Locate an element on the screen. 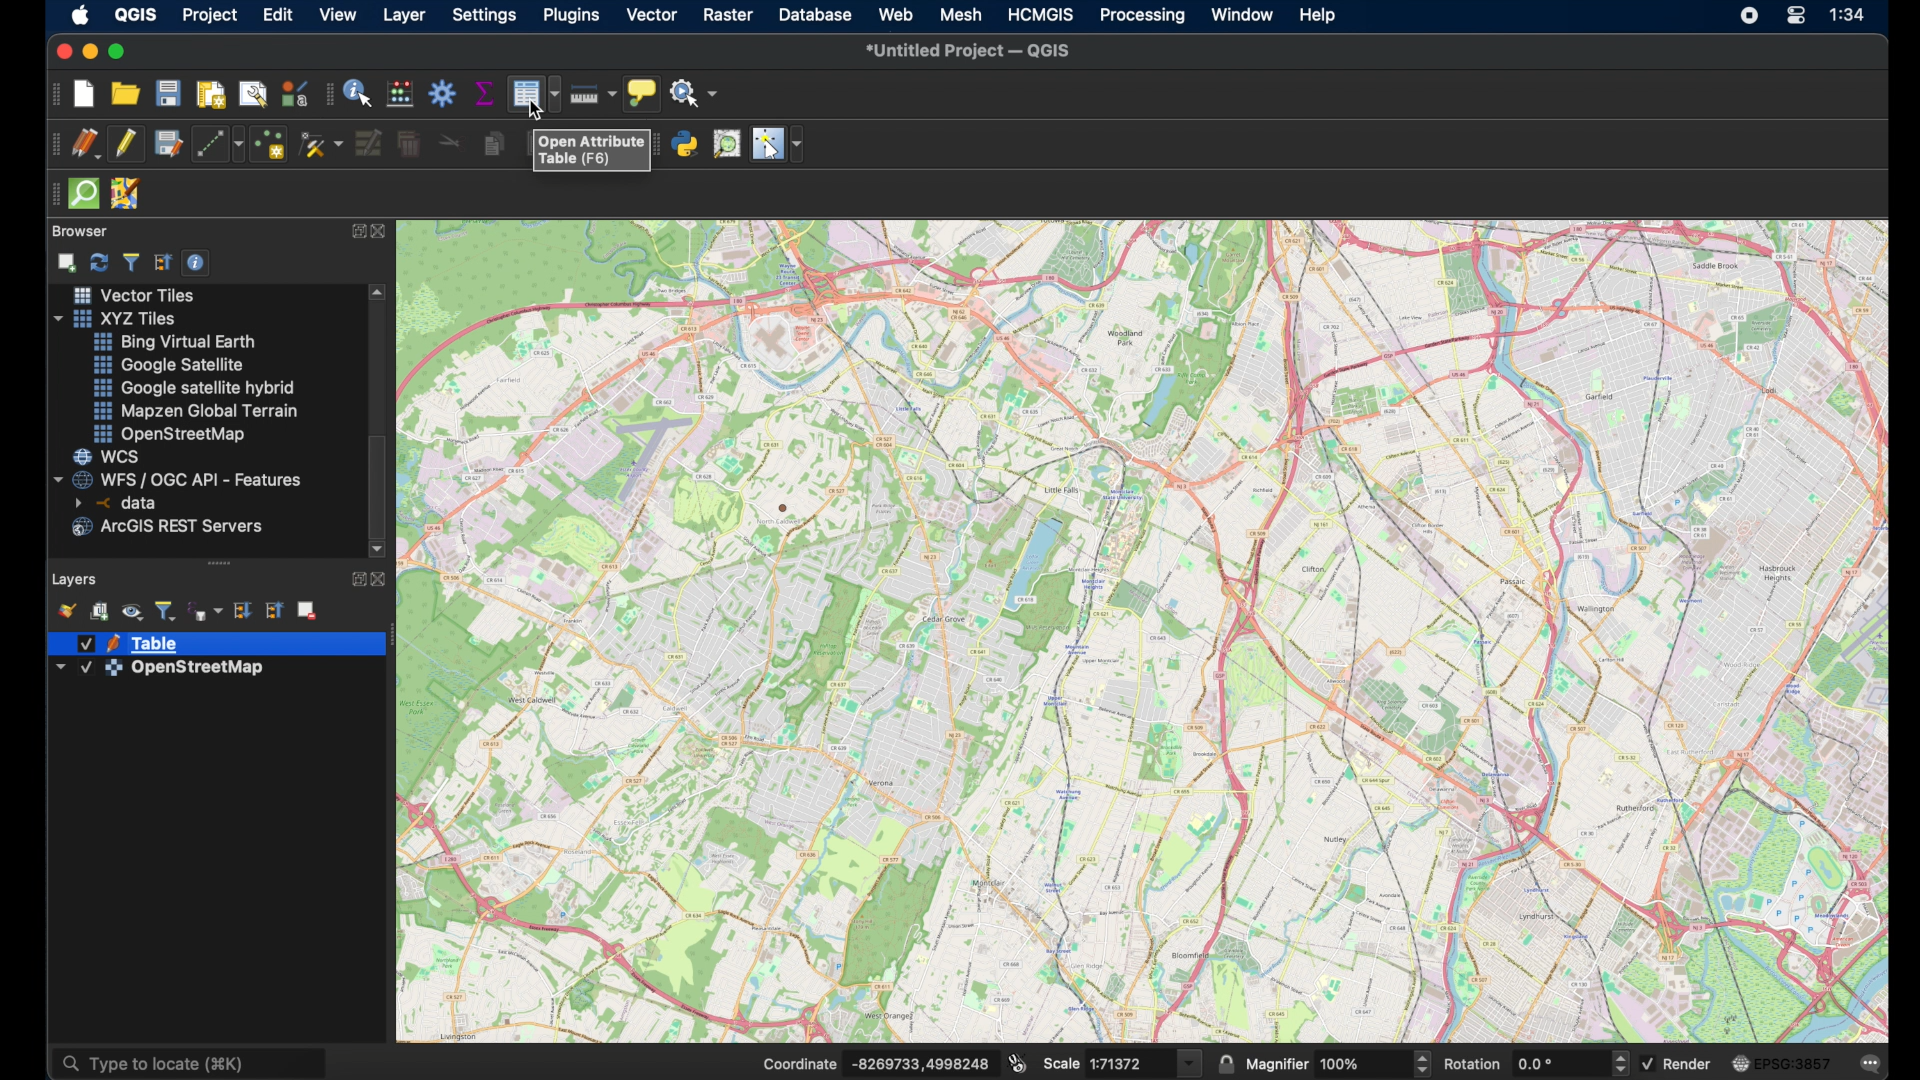 The image size is (1920, 1080). drag handle is located at coordinates (224, 564).